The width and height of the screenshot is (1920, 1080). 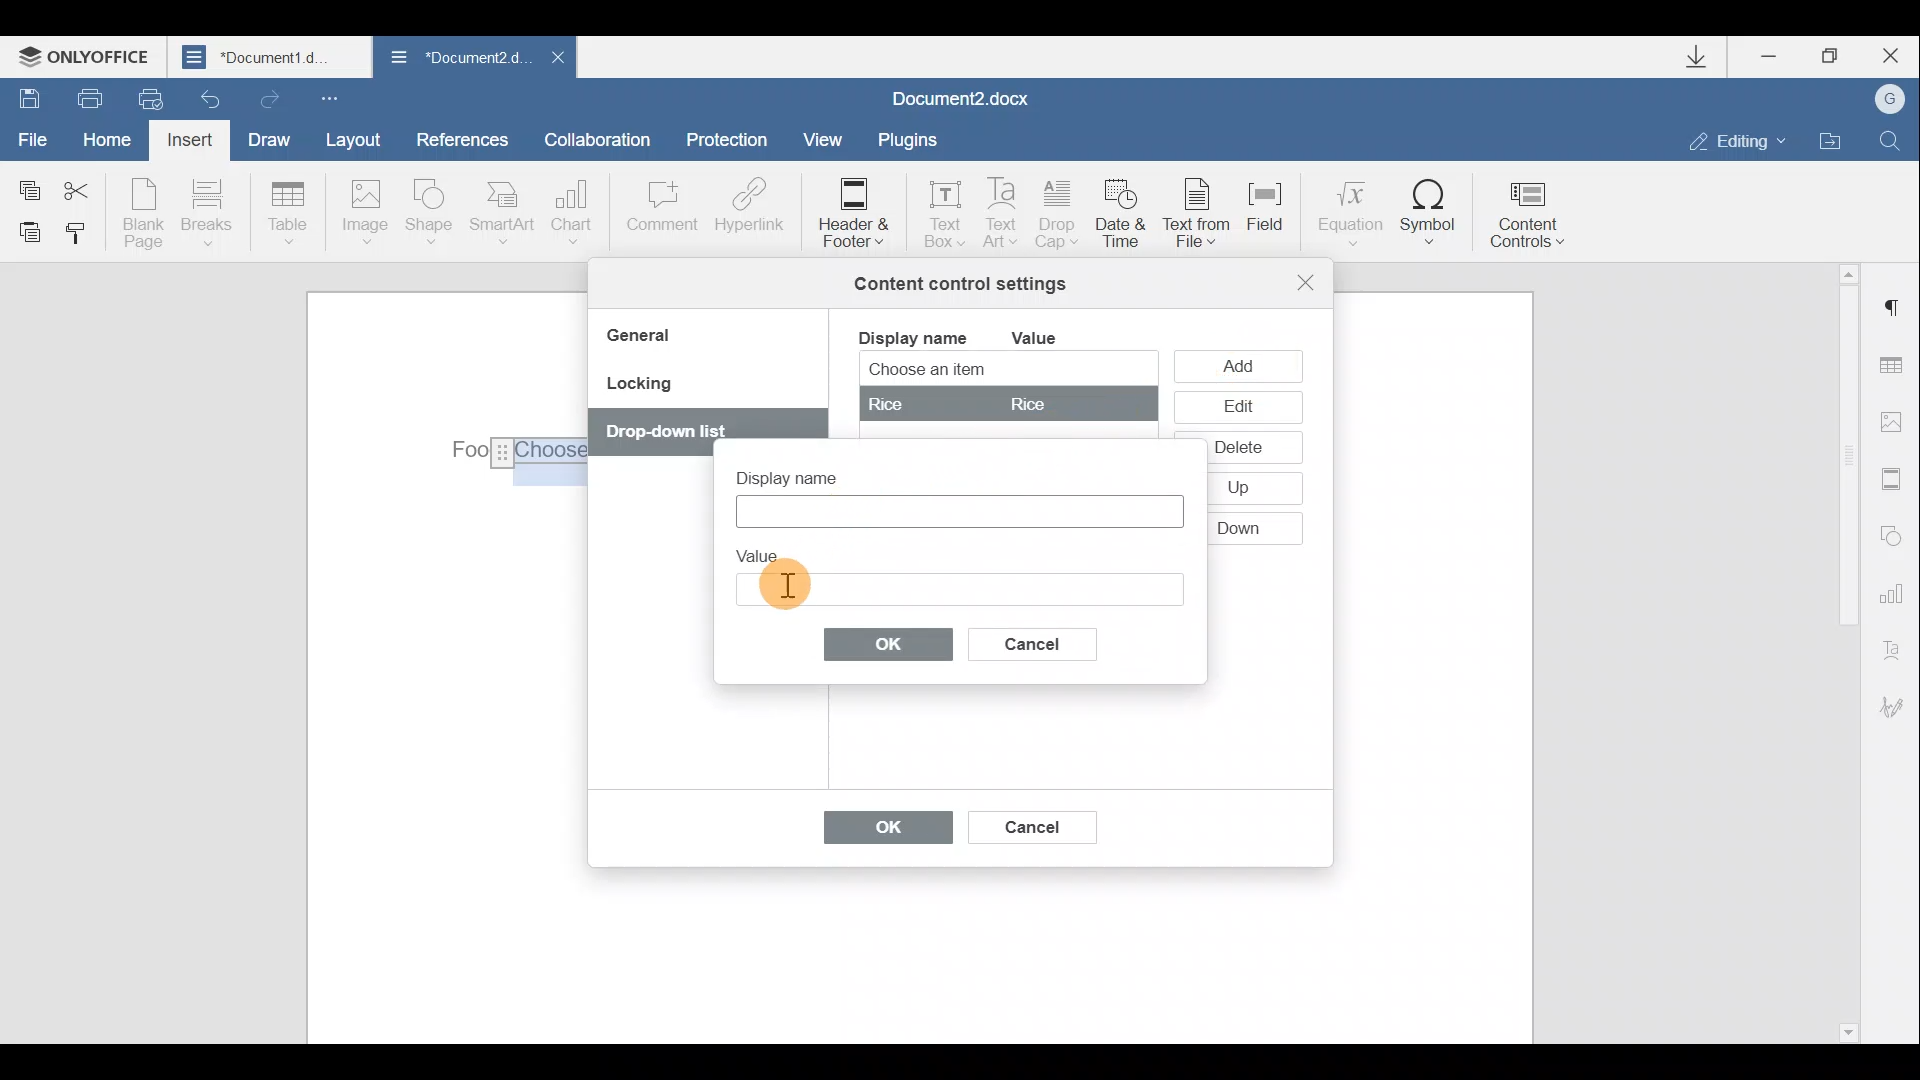 I want to click on Home, so click(x=114, y=142).